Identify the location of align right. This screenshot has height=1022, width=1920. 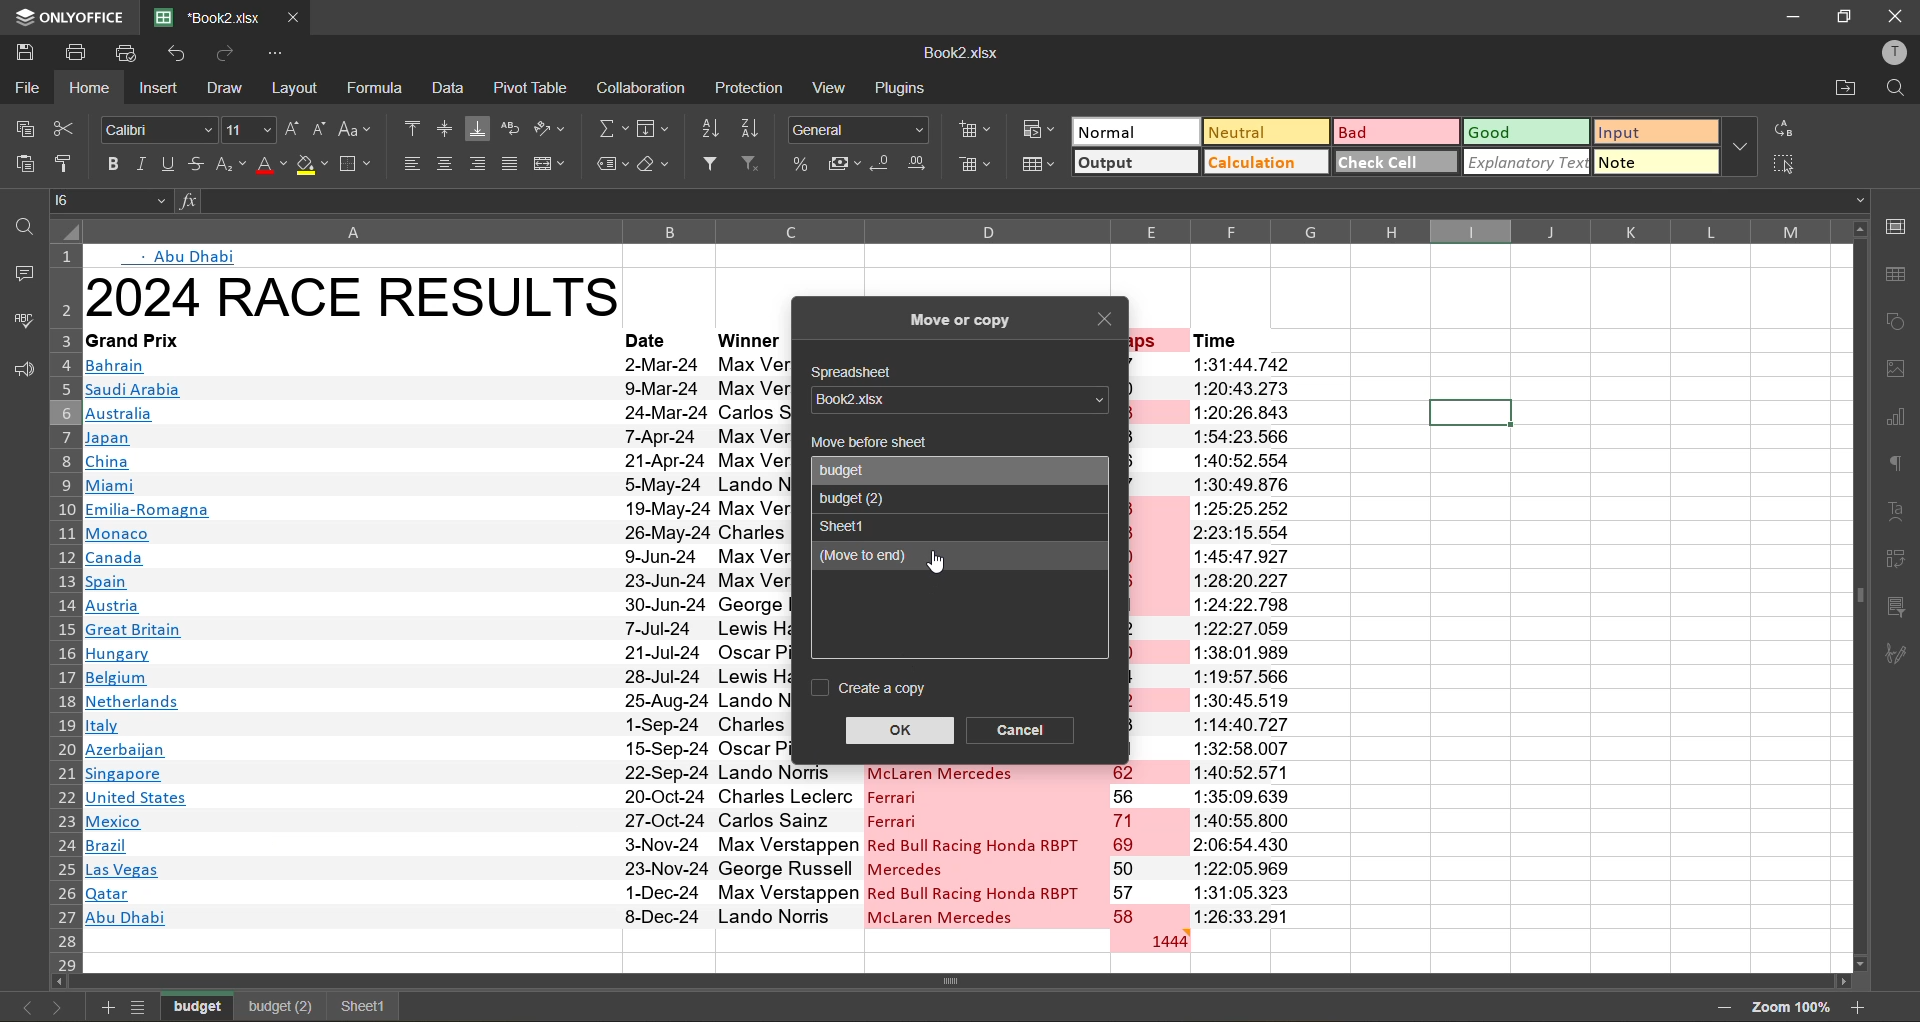
(481, 164).